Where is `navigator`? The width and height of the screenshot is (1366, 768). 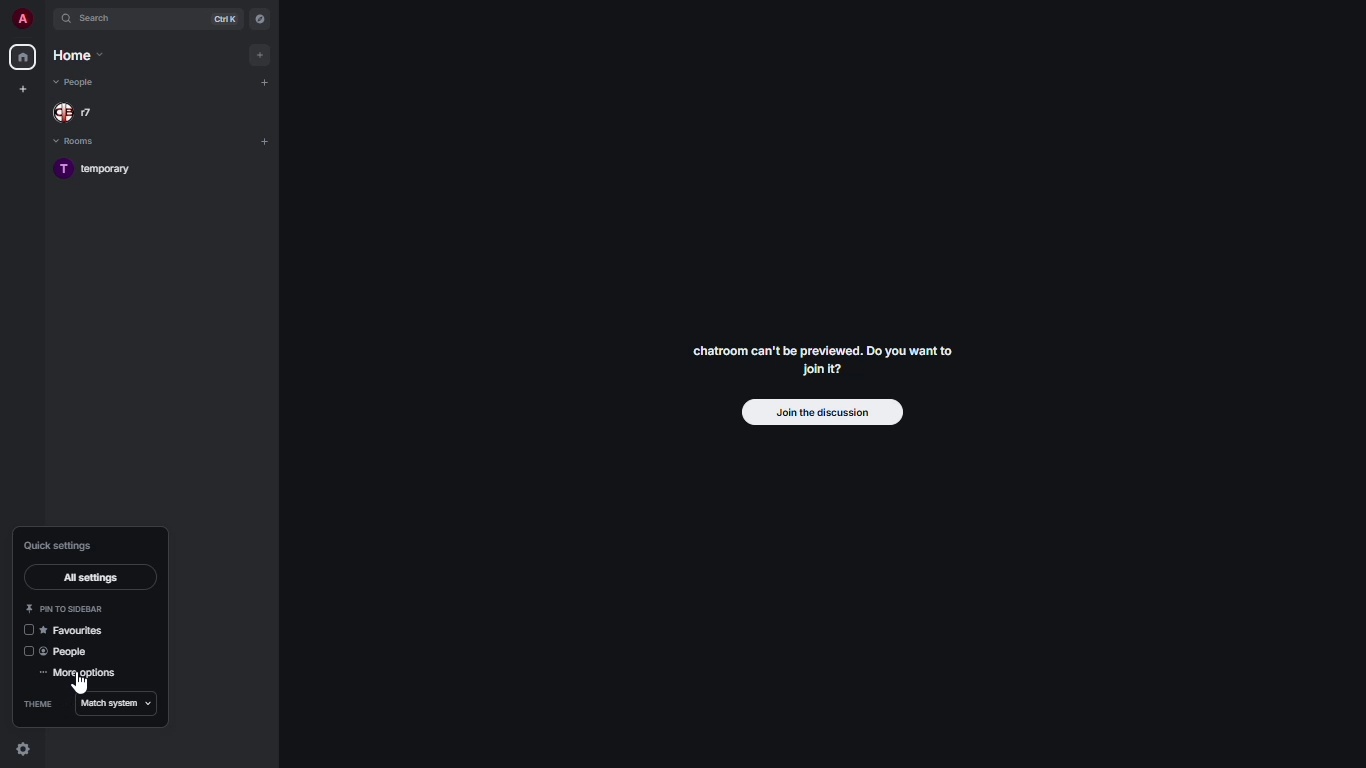
navigator is located at coordinates (260, 19).